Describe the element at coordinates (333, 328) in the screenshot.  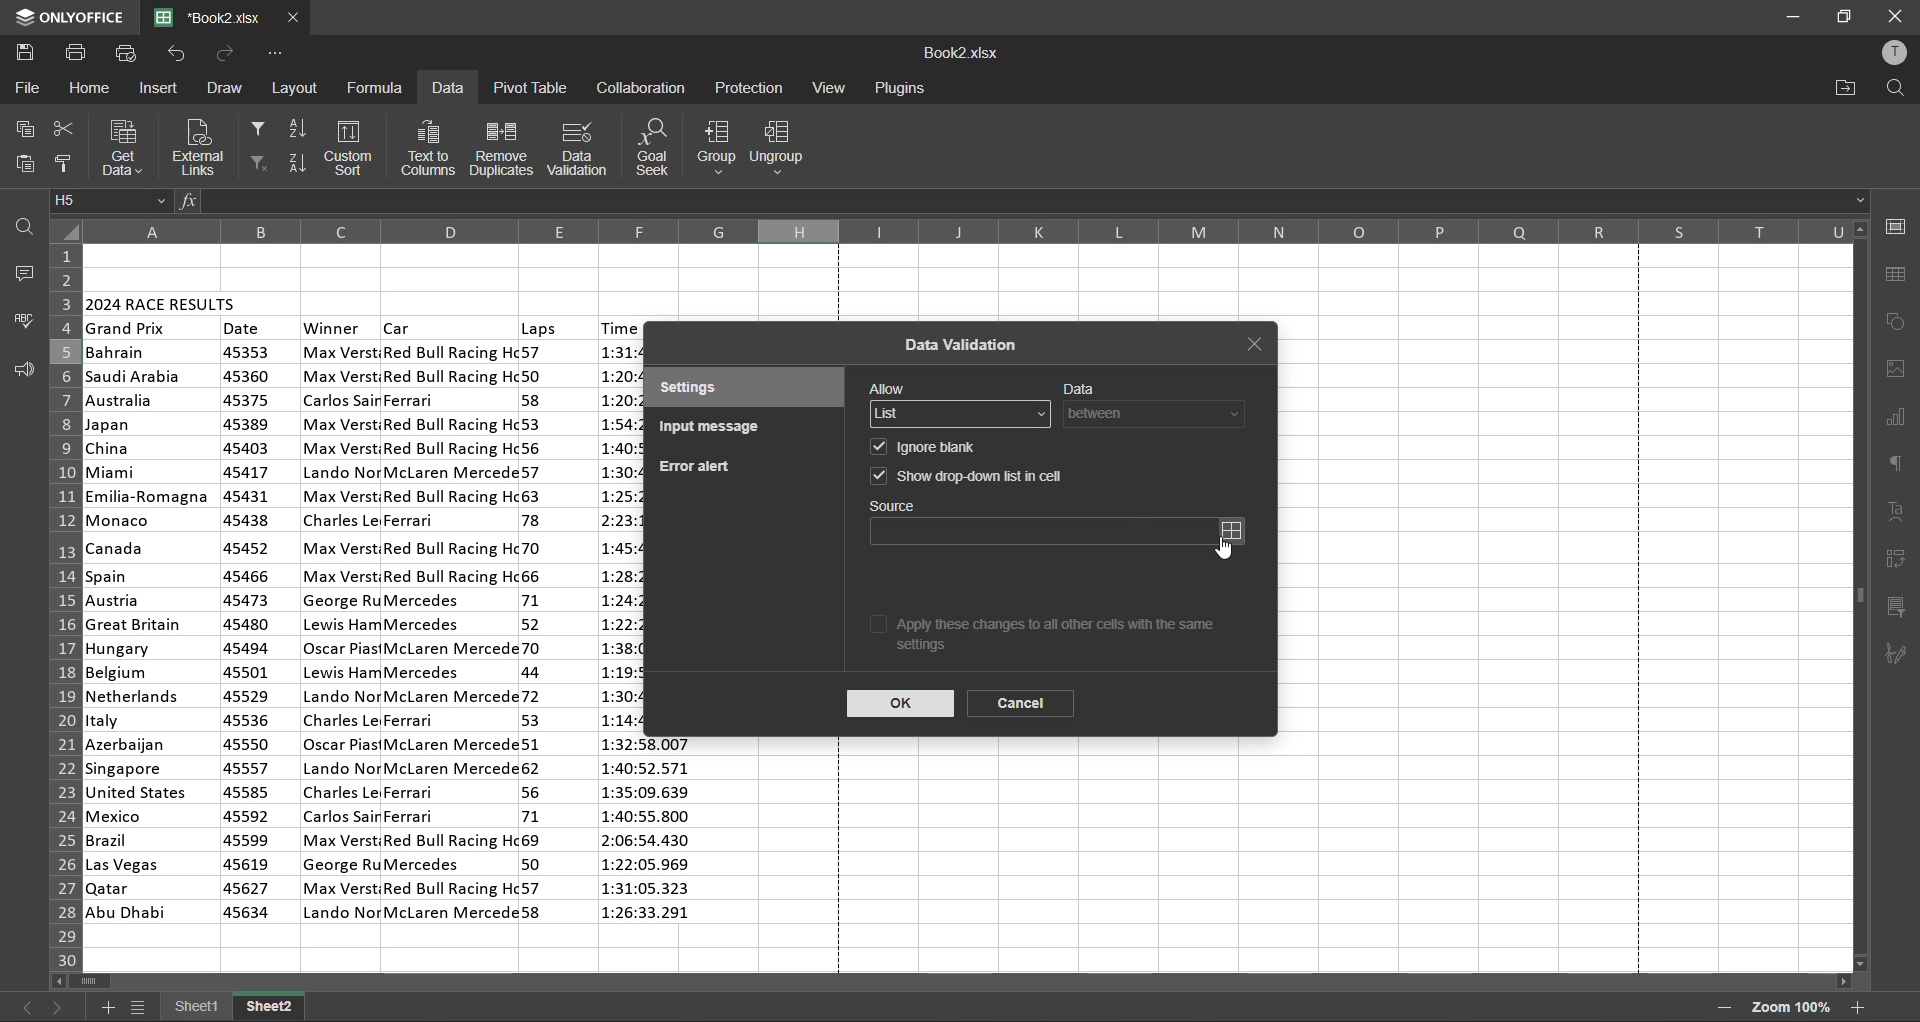
I see `winner` at that location.